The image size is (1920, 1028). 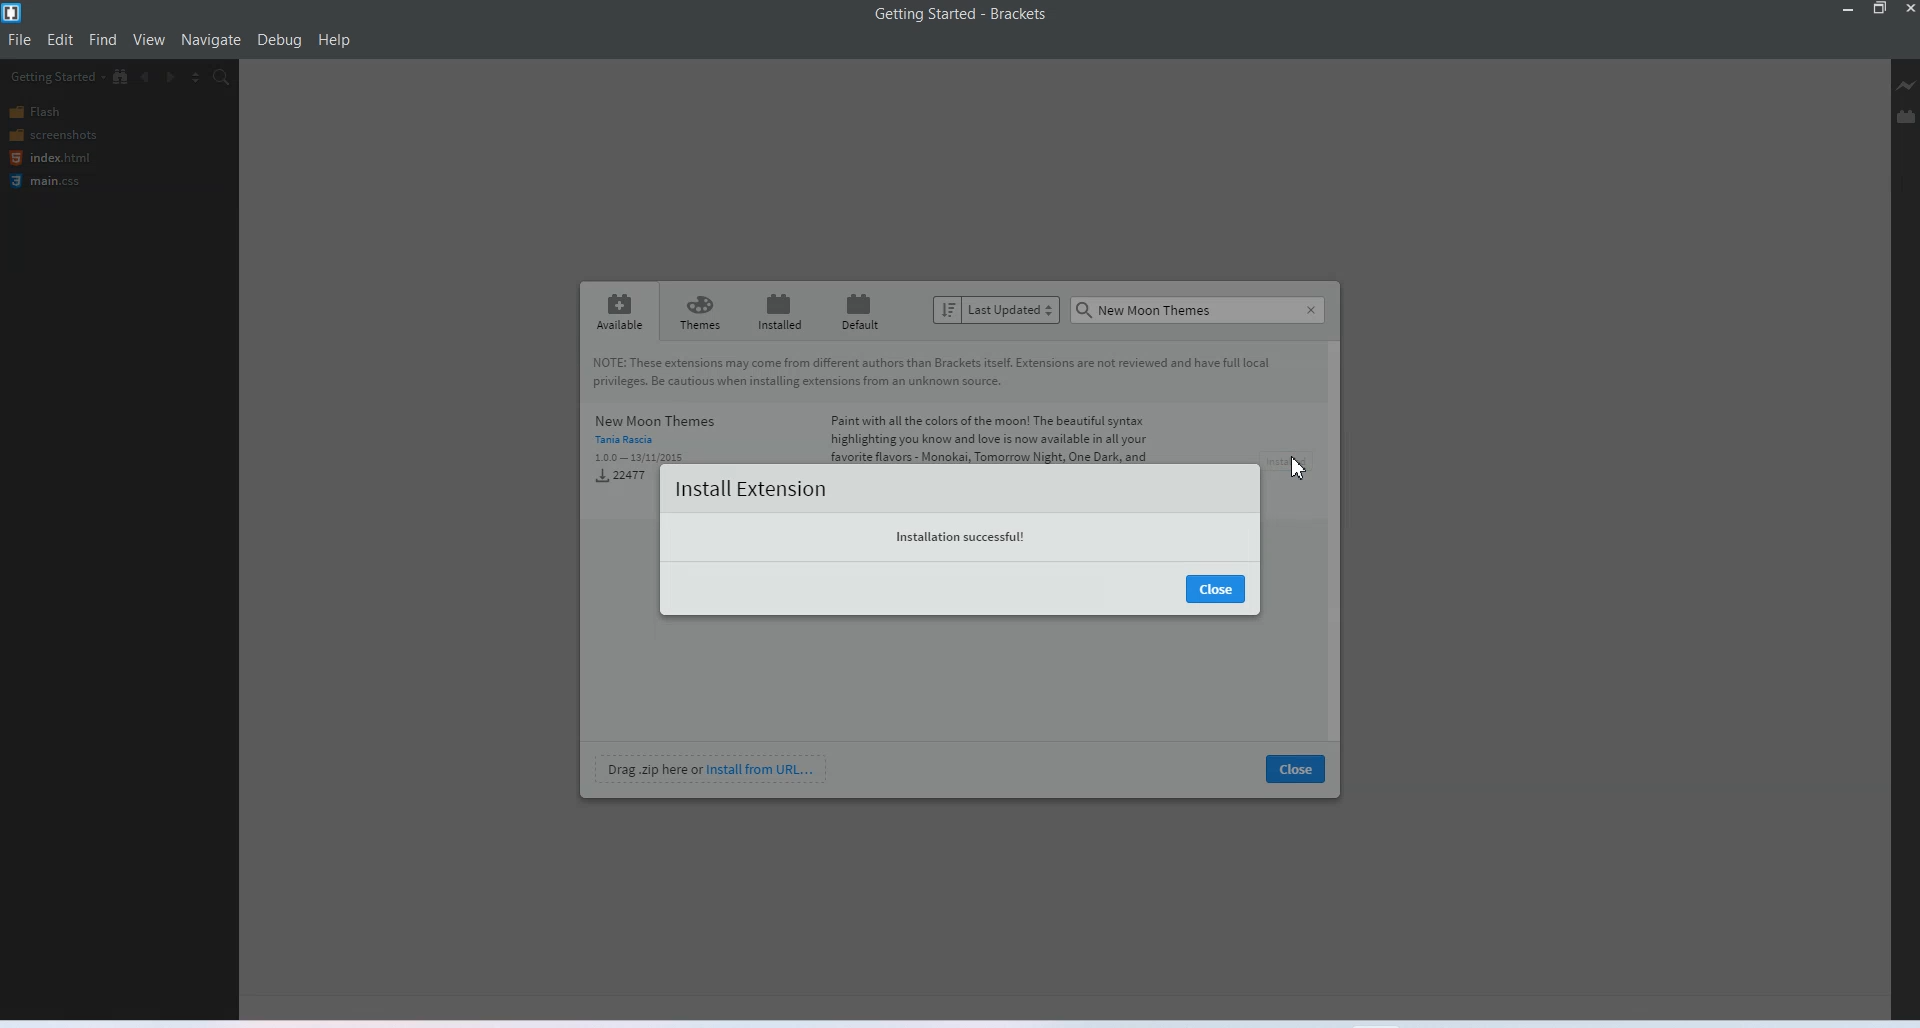 What do you see at coordinates (1908, 10) in the screenshot?
I see `Close` at bounding box center [1908, 10].